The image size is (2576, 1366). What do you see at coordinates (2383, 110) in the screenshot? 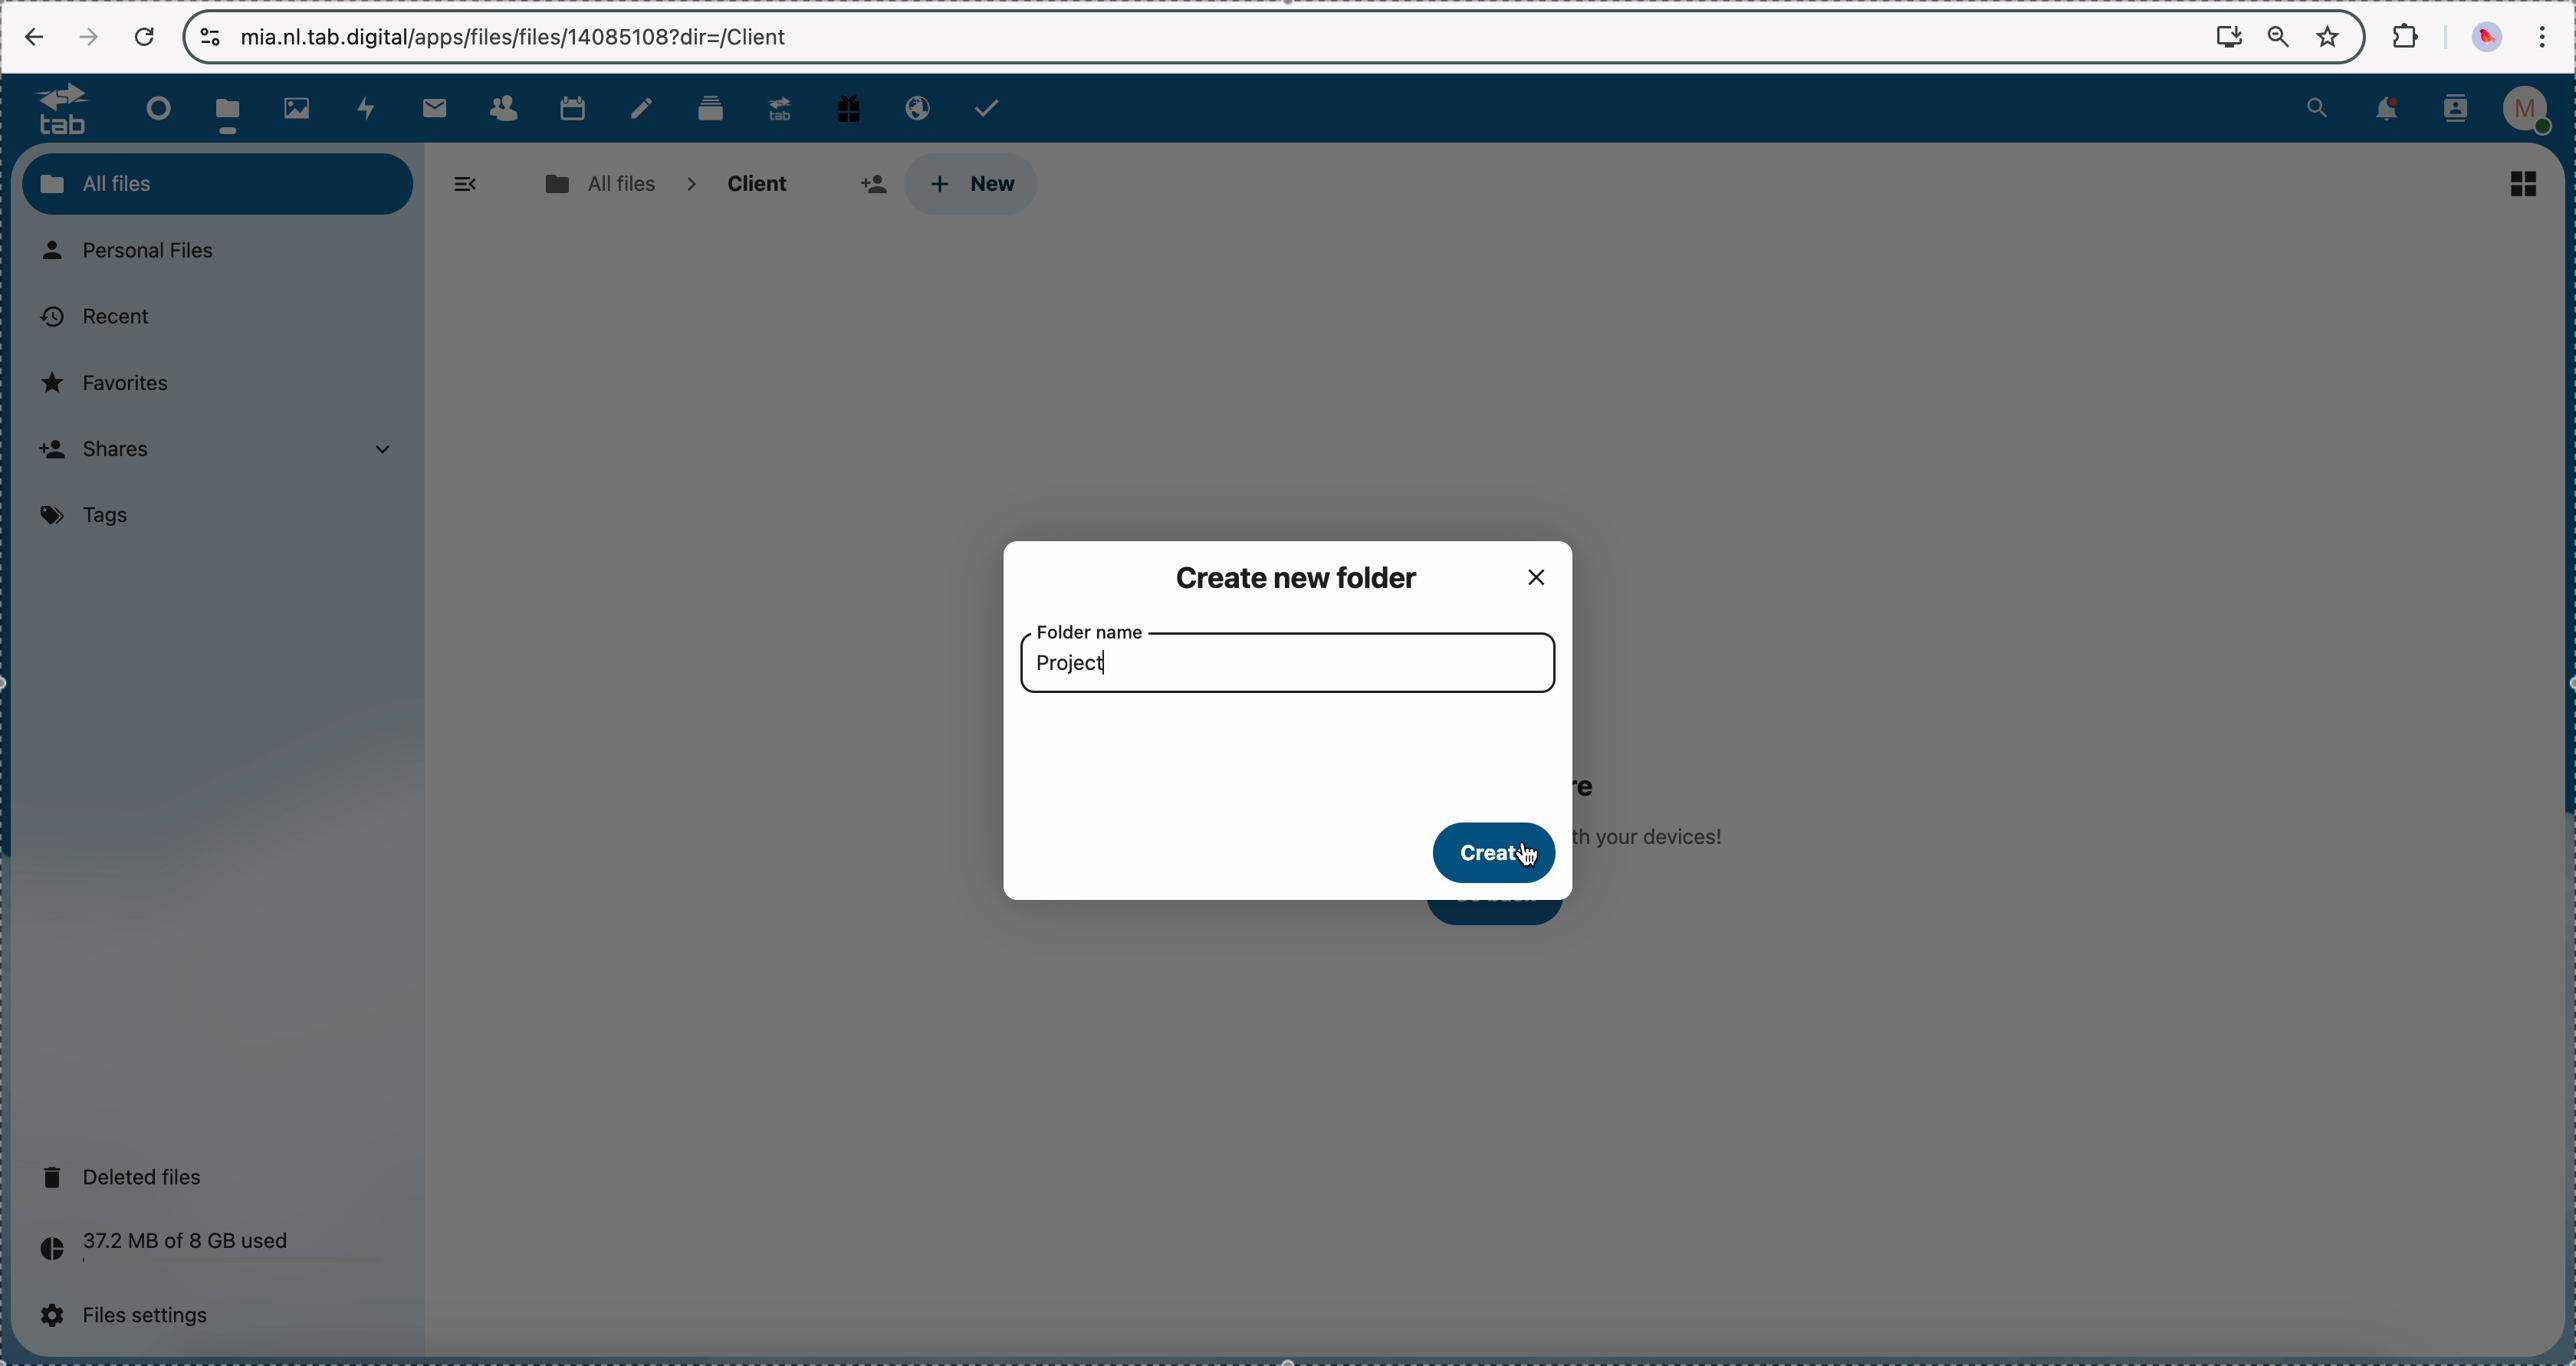
I see `notifications` at bounding box center [2383, 110].